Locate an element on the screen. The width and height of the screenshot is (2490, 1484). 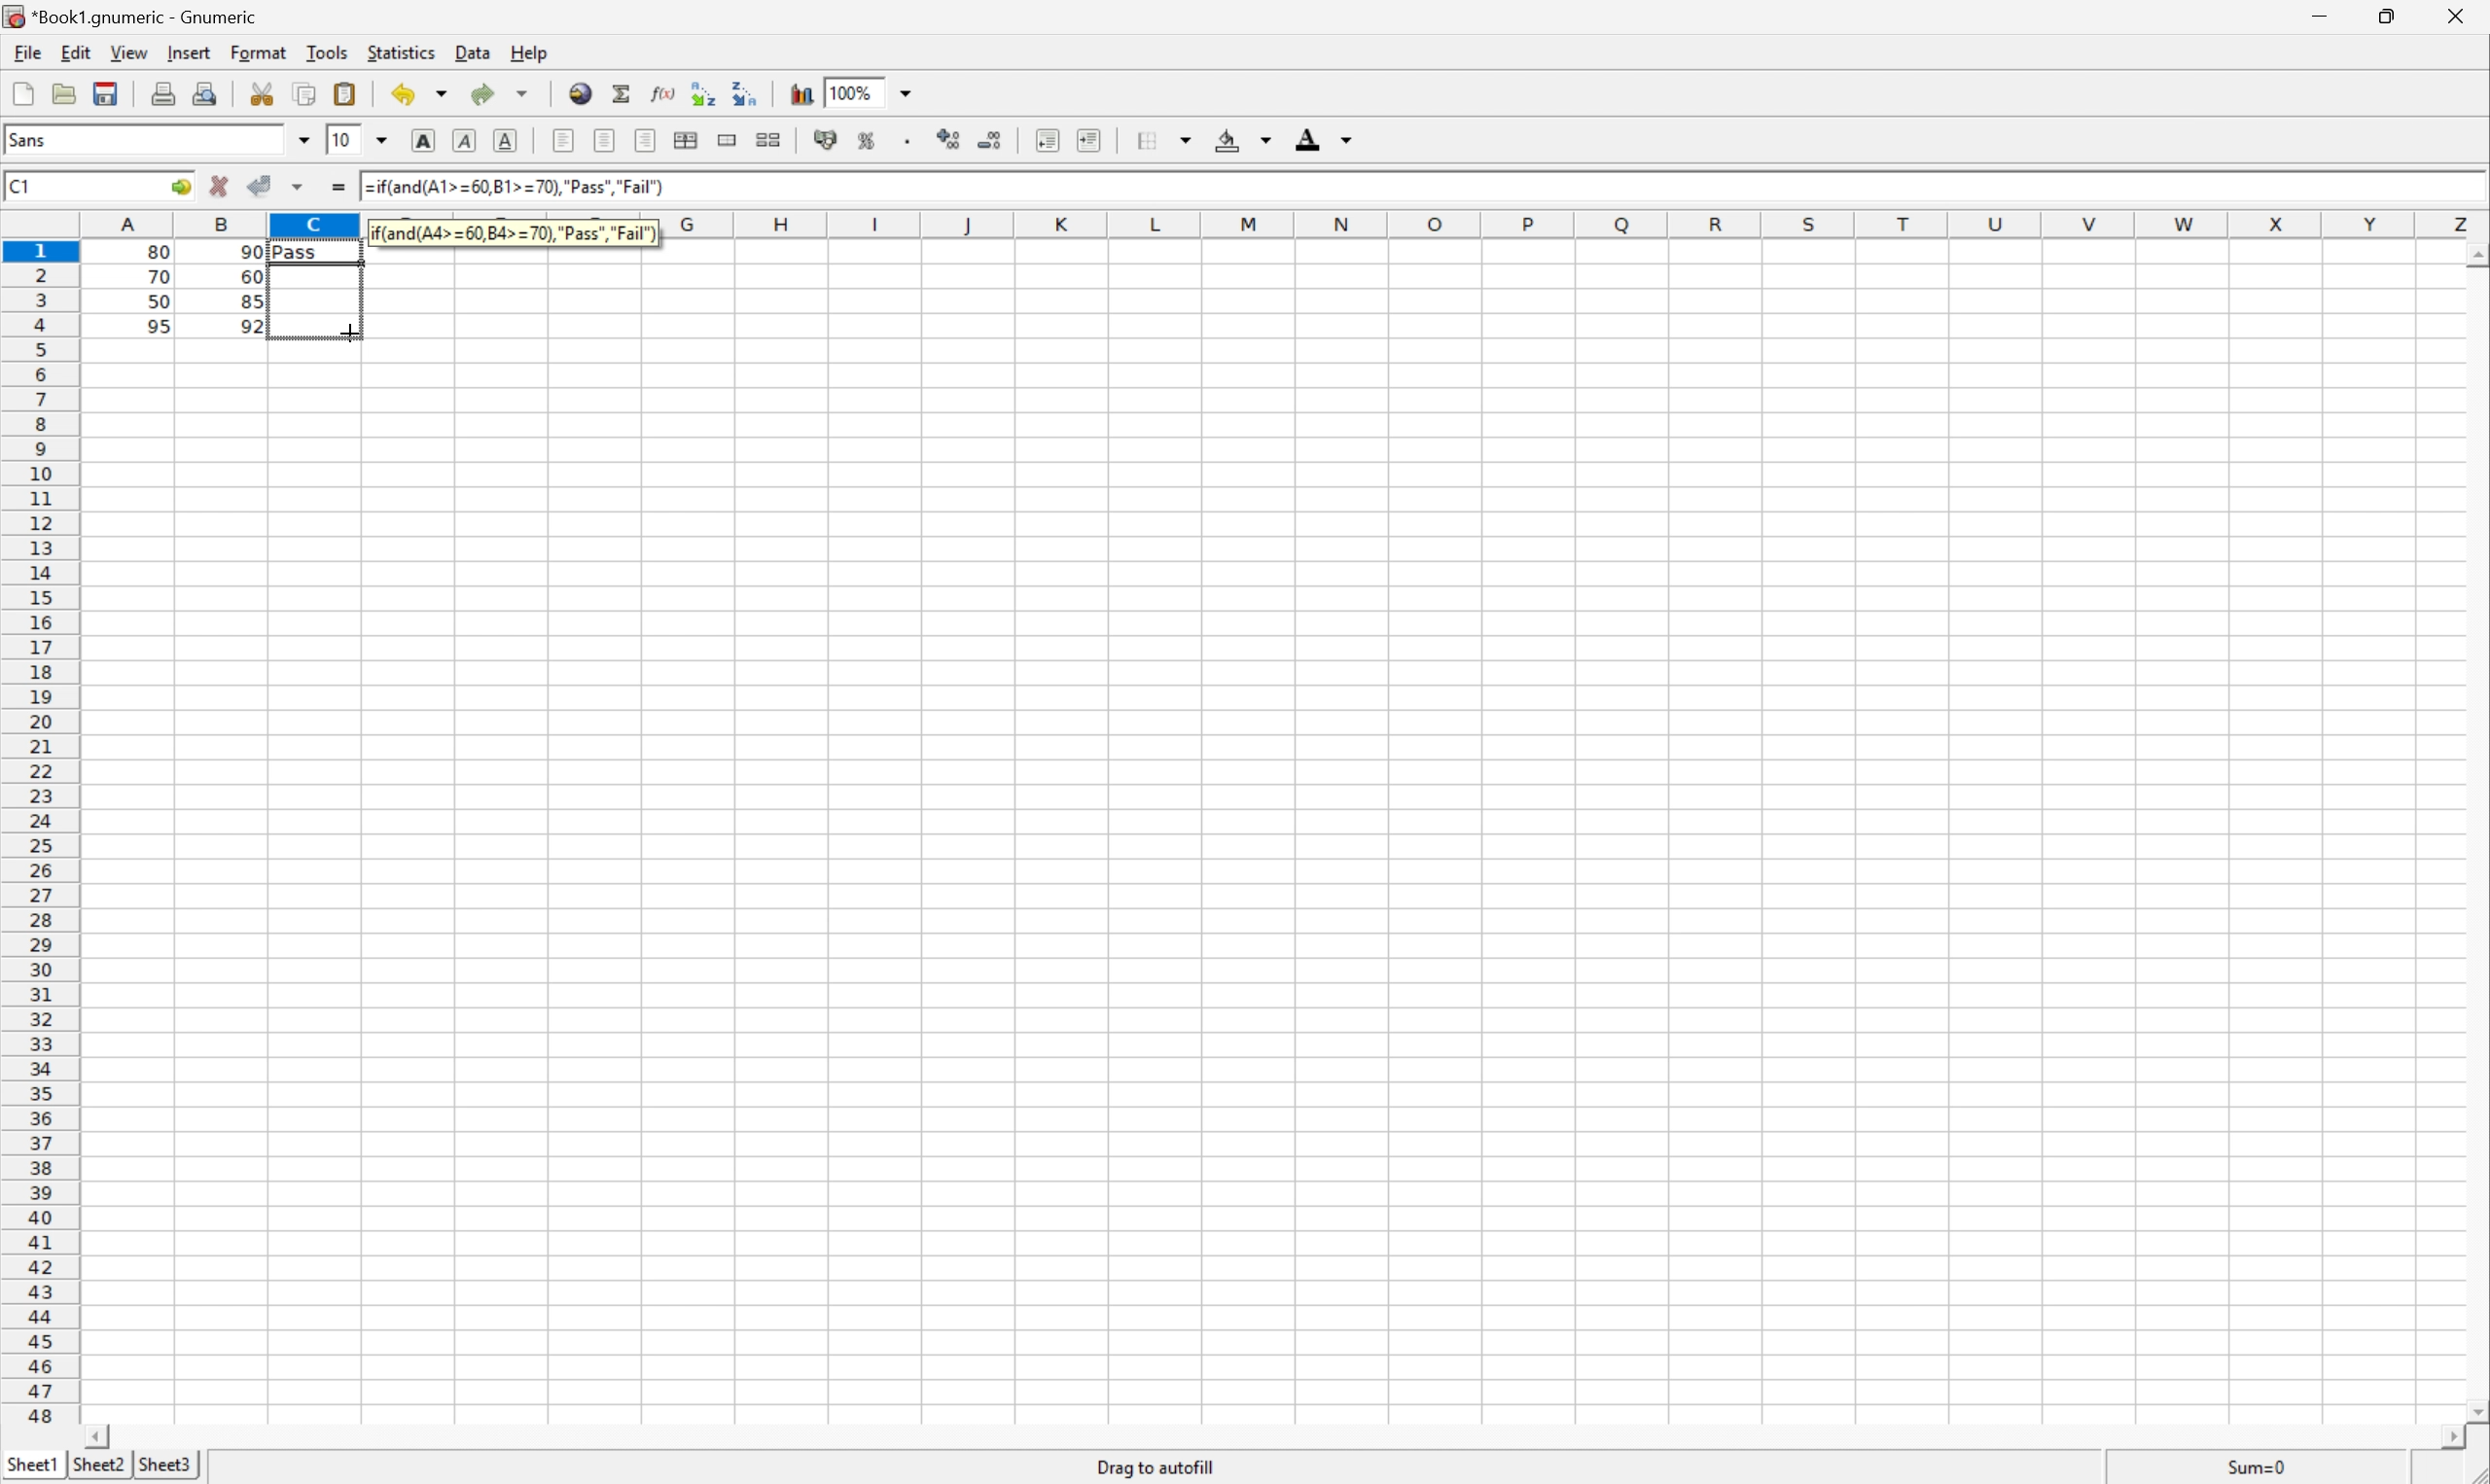
Merge ranges of cells is located at coordinates (725, 140).